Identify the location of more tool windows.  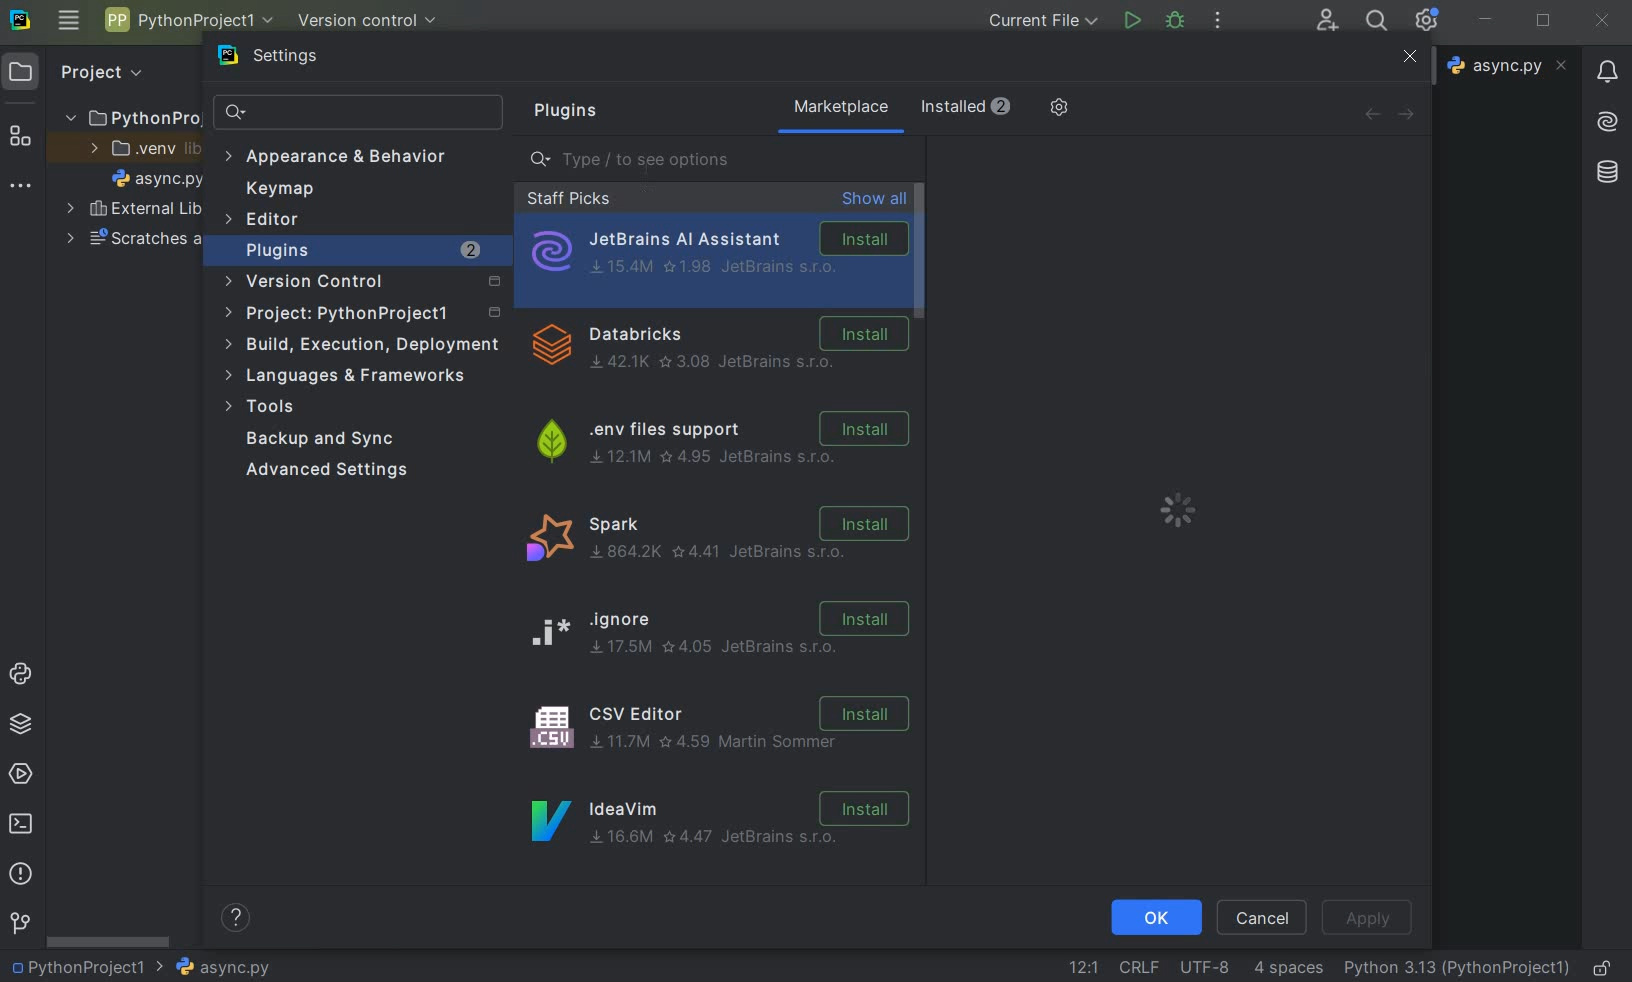
(21, 189).